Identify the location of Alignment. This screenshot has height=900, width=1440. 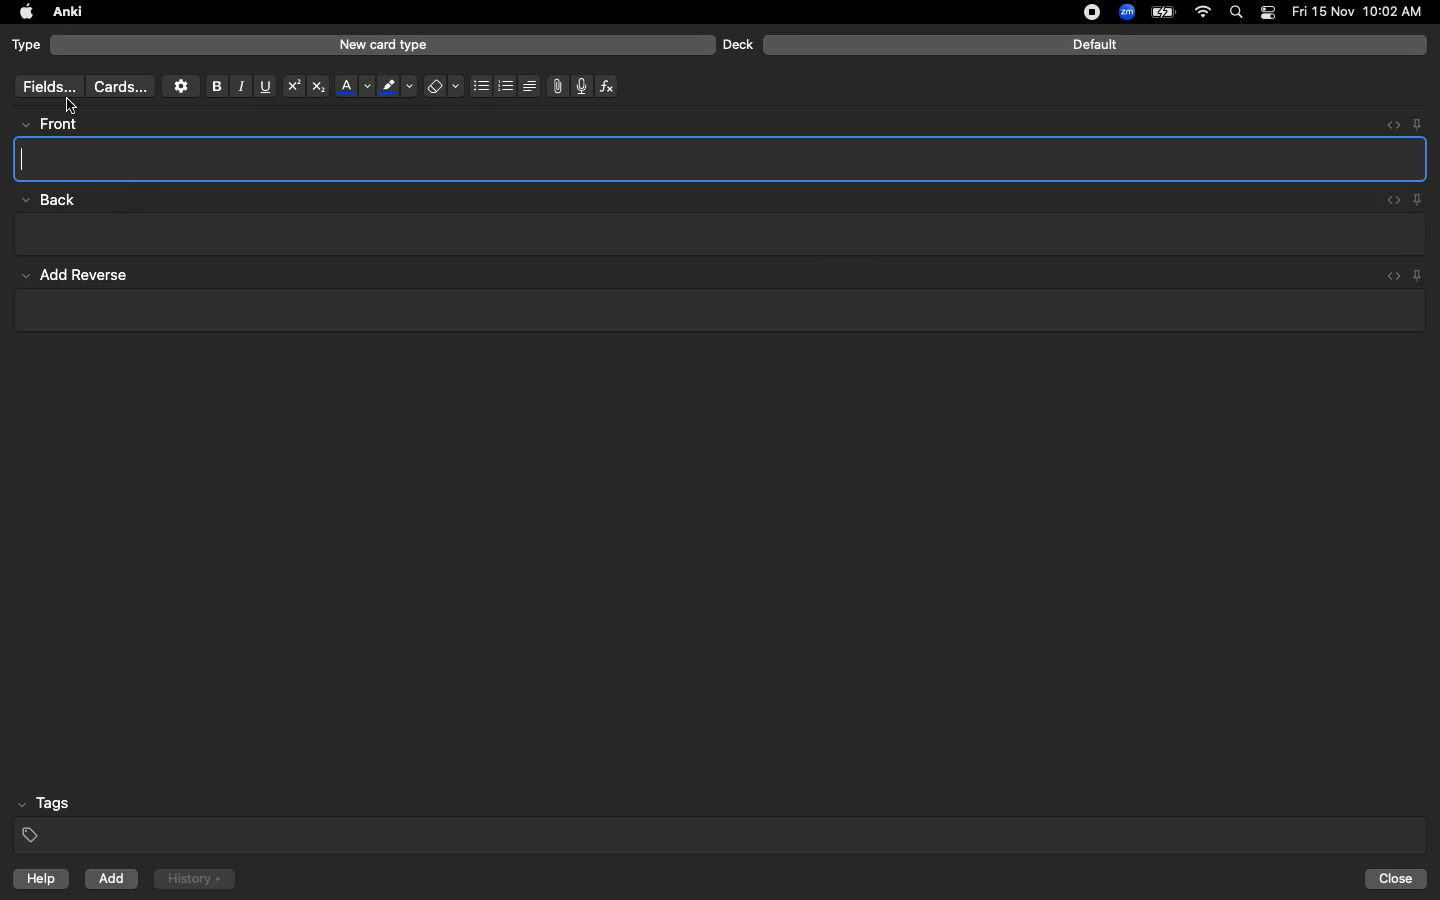
(527, 84).